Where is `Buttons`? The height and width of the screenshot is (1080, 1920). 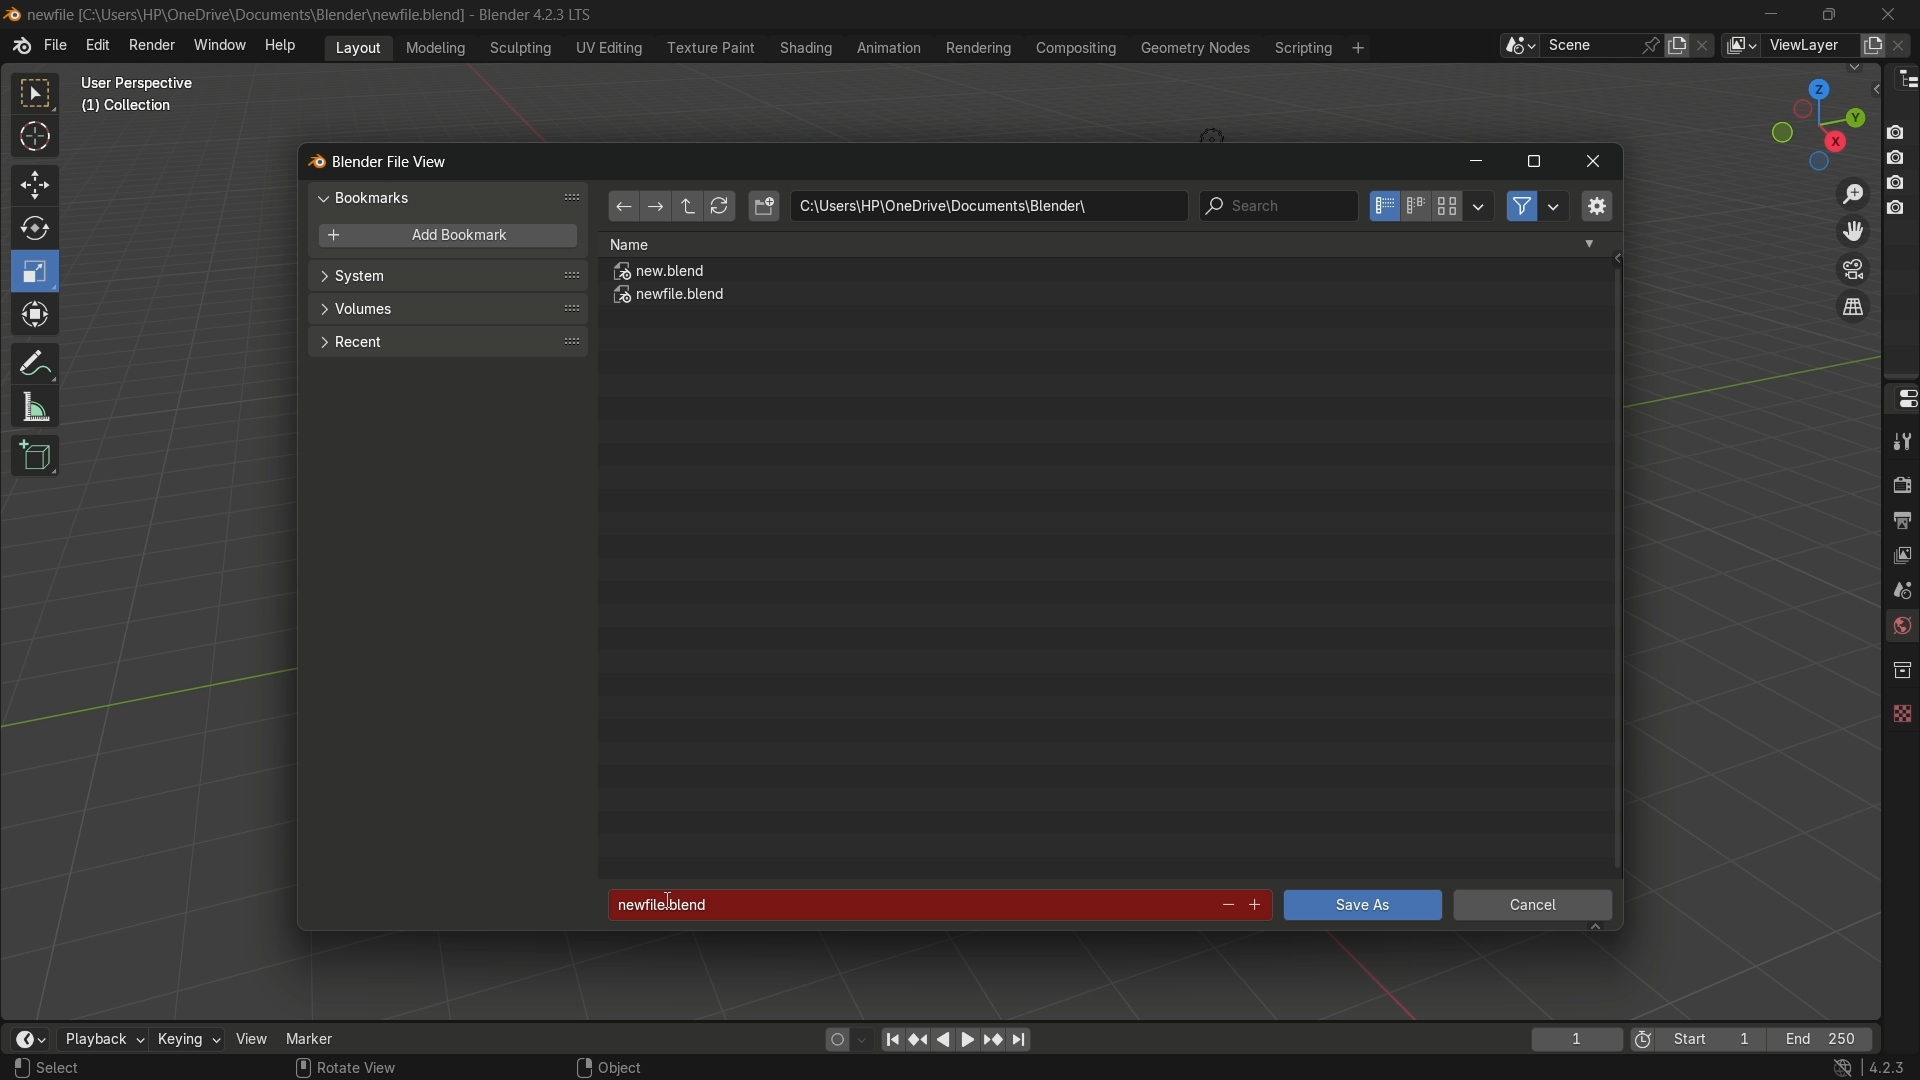
Buttons is located at coordinates (1903, 168).